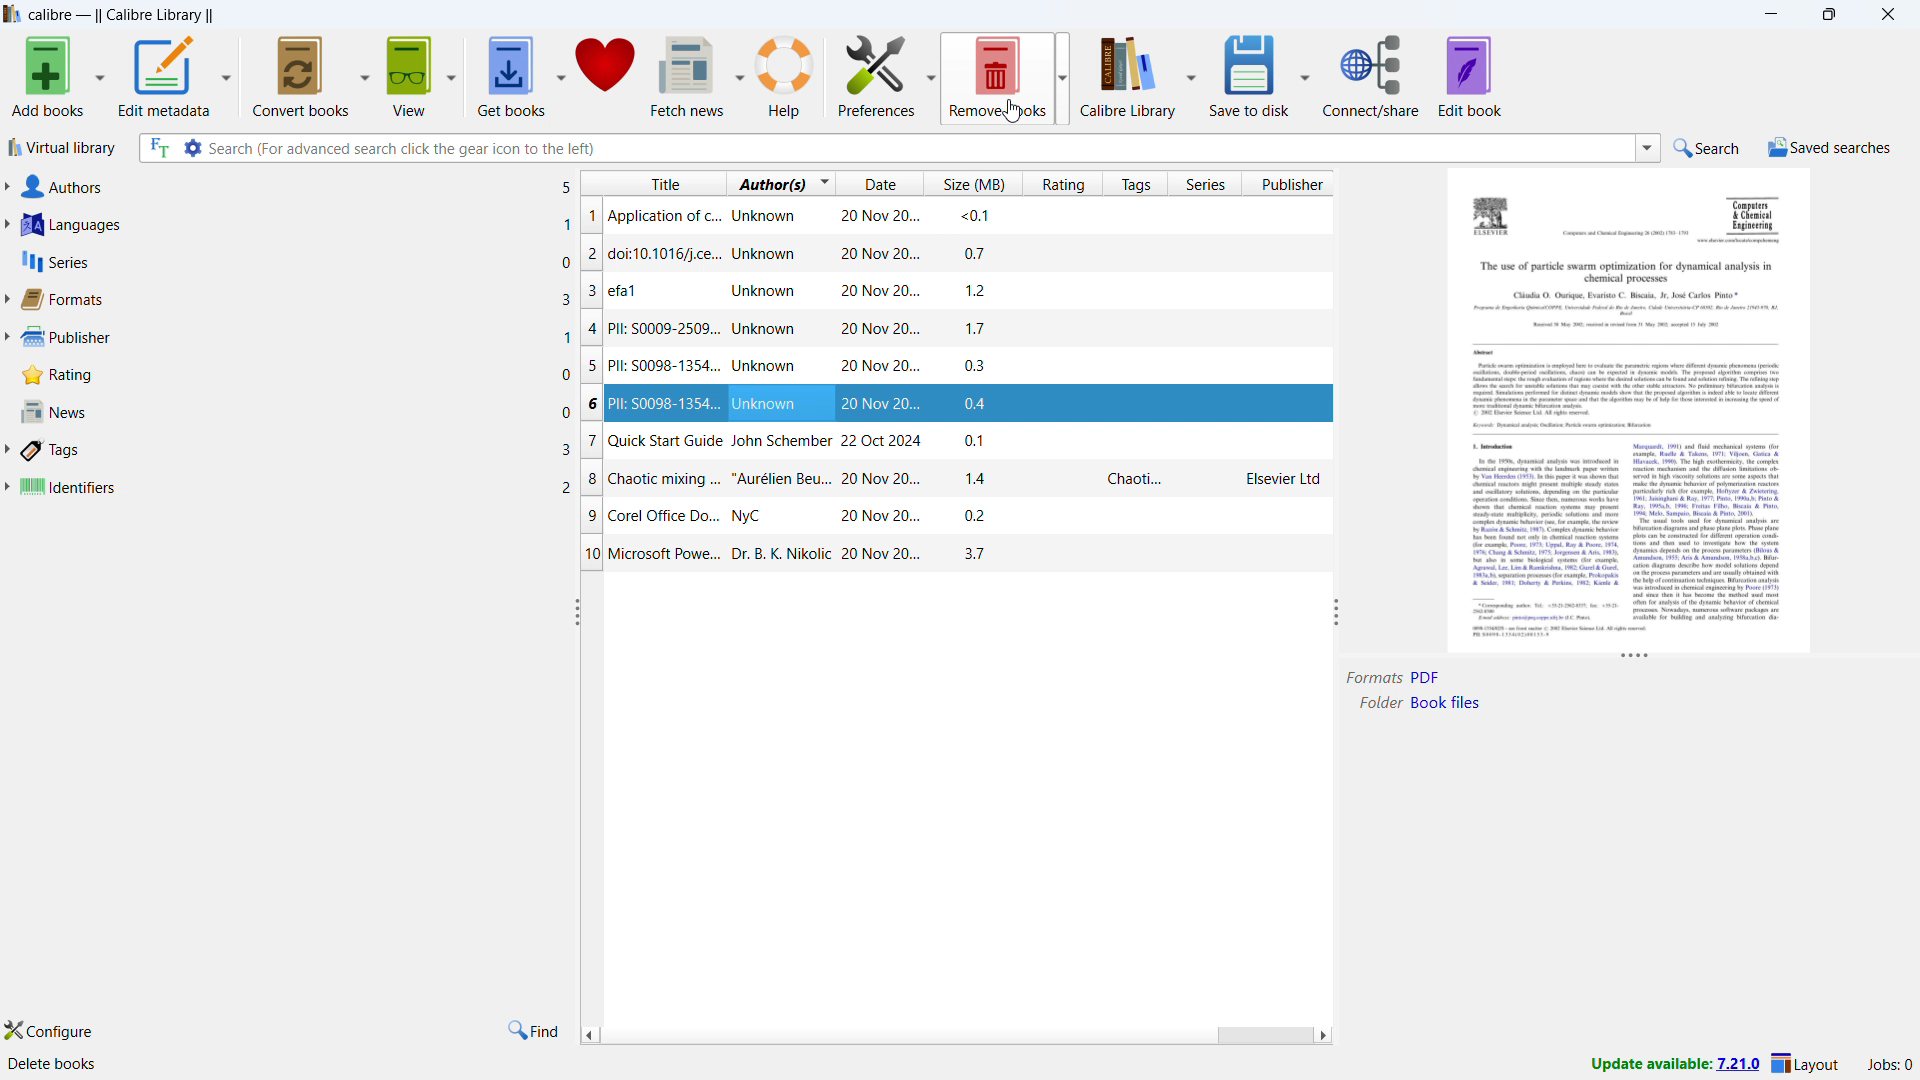 This screenshot has width=1920, height=1080. What do you see at coordinates (944, 514) in the screenshot?
I see `Corel Office Do..` at bounding box center [944, 514].